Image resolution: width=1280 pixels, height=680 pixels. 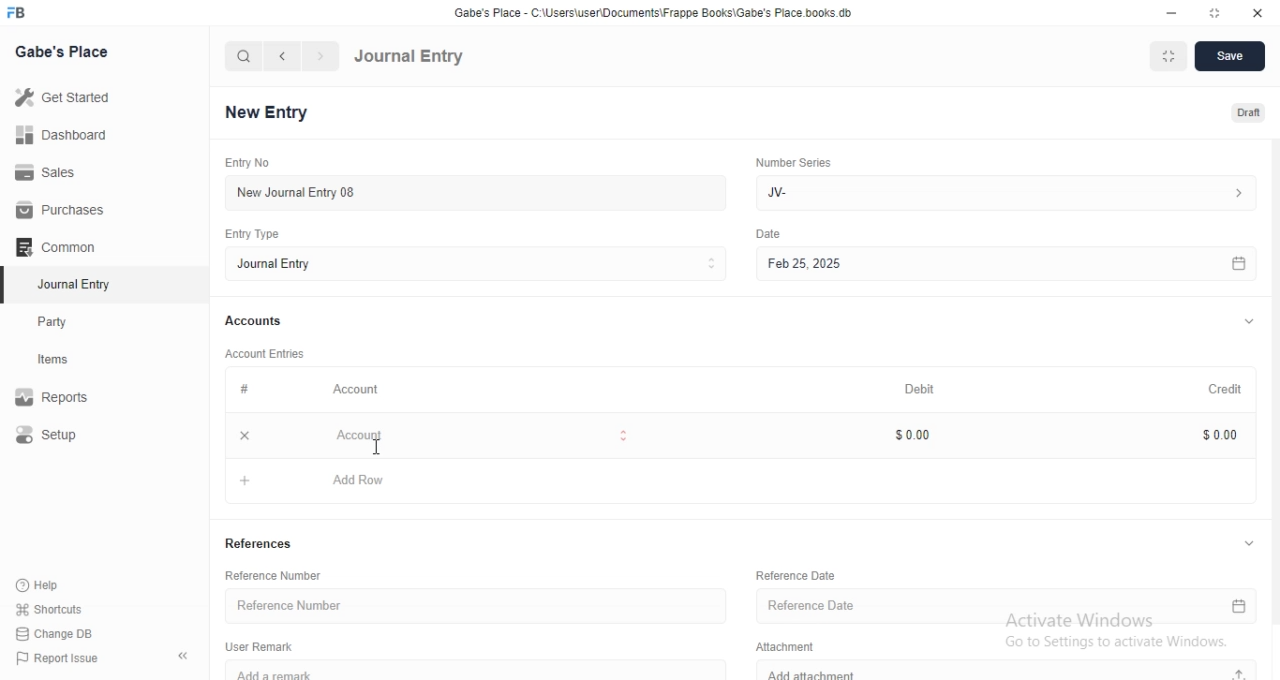 What do you see at coordinates (911, 435) in the screenshot?
I see `$0.00` at bounding box center [911, 435].